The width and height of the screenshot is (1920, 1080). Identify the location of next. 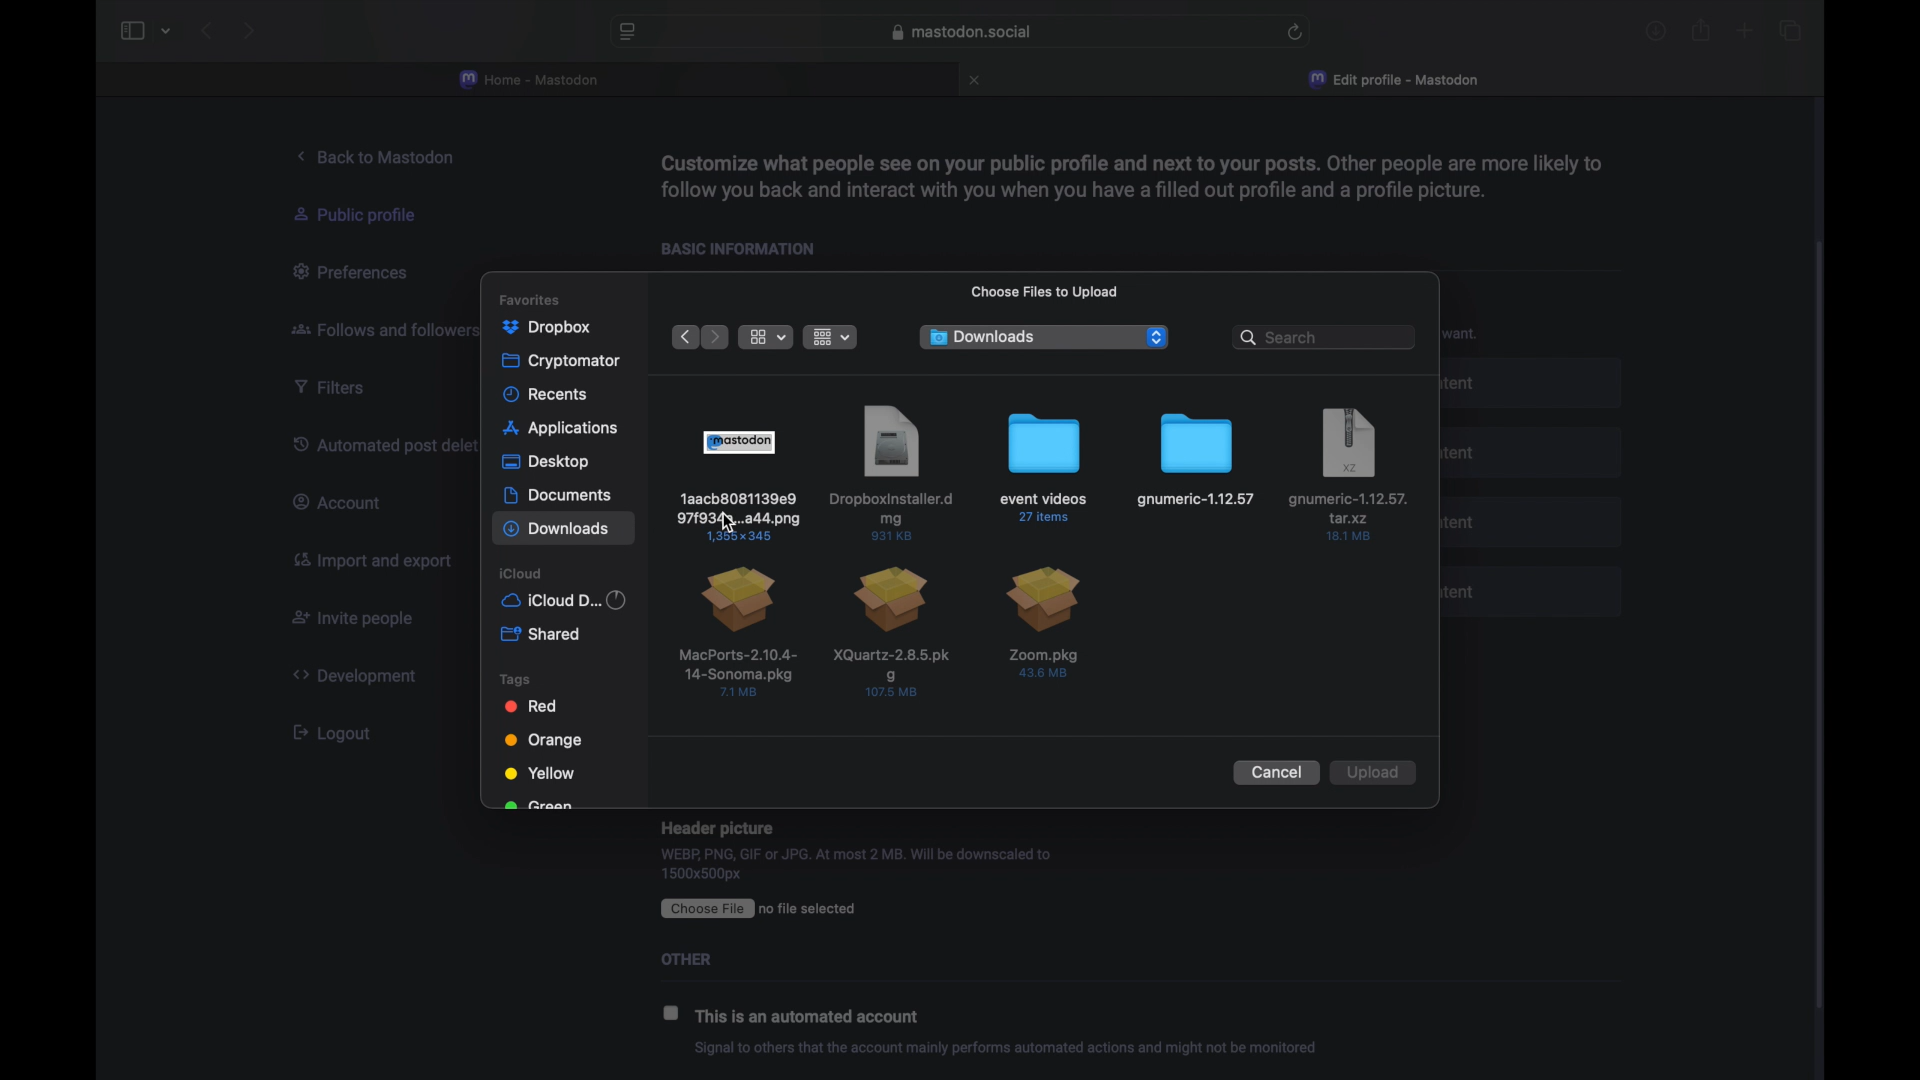
(248, 30).